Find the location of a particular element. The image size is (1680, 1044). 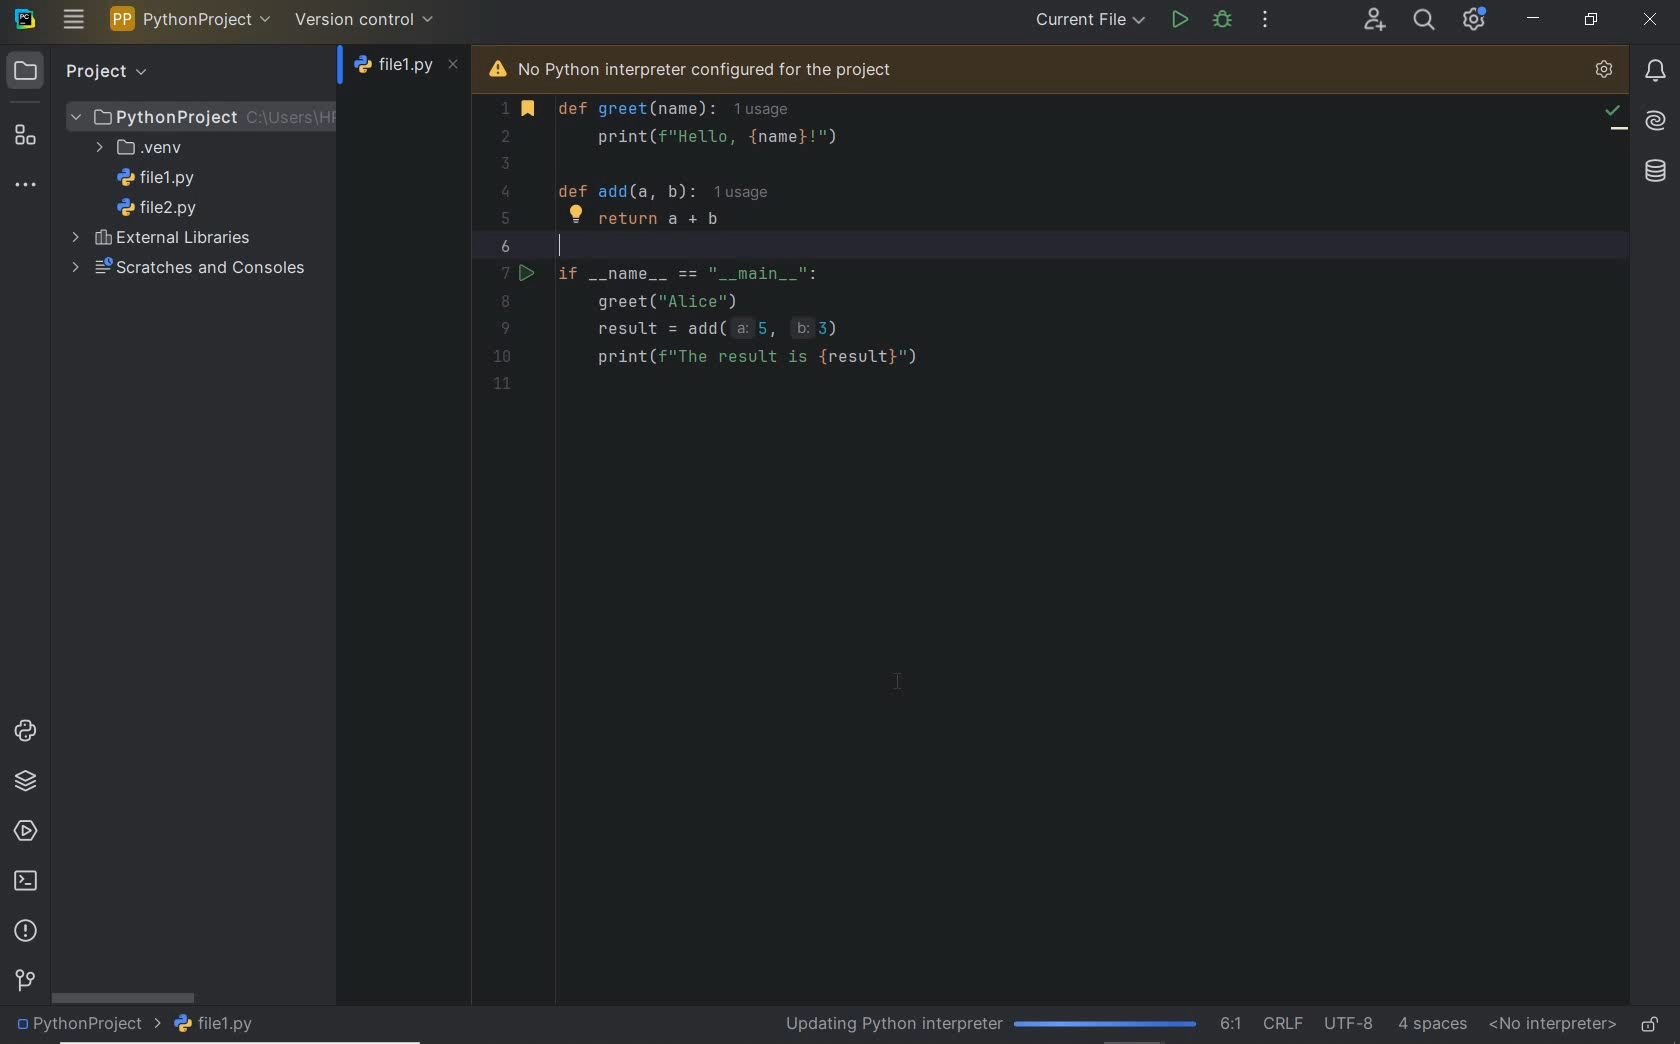

services is located at coordinates (26, 833).